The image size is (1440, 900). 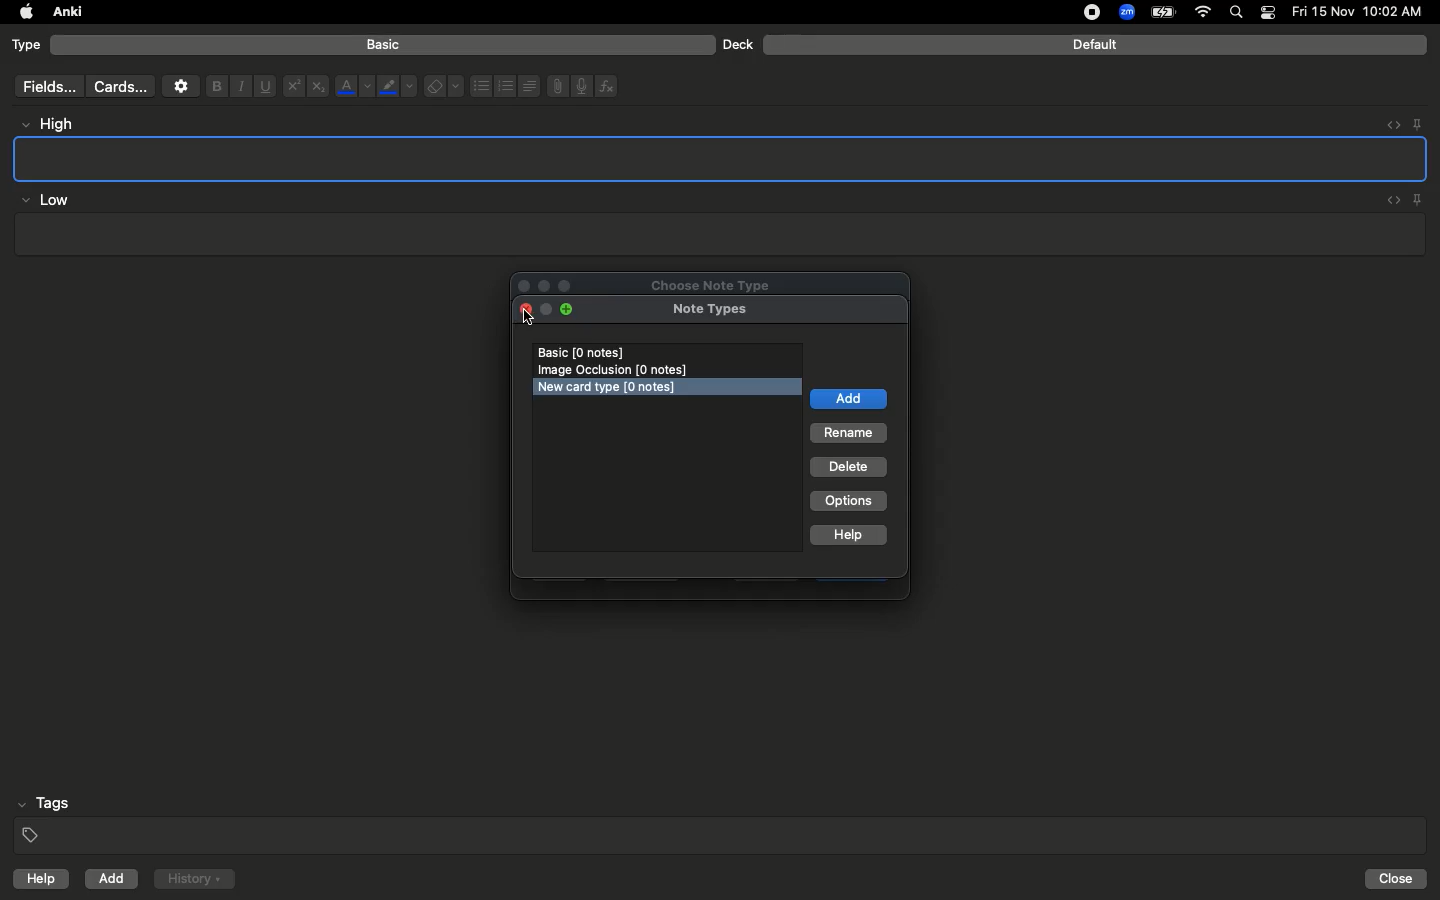 What do you see at coordinates (527, 84) in the screenshot?
I see `Alignment` at bounding box center [527, 84].